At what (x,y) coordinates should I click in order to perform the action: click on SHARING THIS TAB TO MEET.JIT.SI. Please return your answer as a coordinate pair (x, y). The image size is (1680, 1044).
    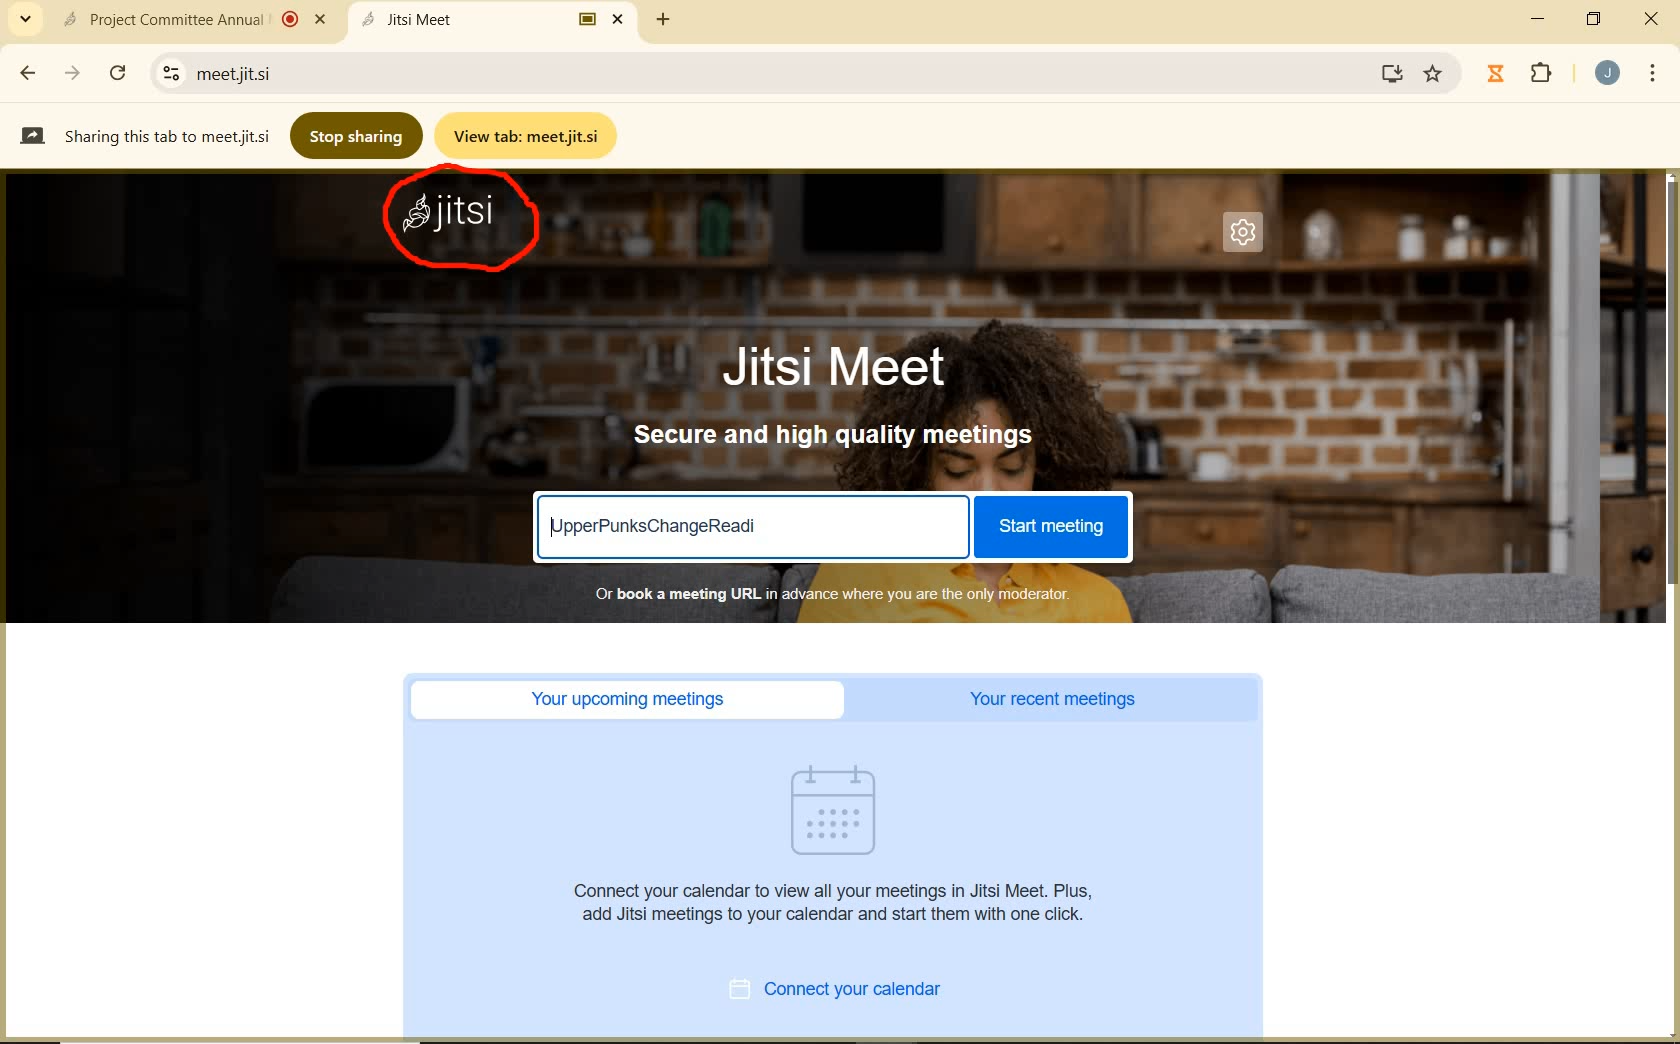
    Looking at the image, I should click on (144, 135).